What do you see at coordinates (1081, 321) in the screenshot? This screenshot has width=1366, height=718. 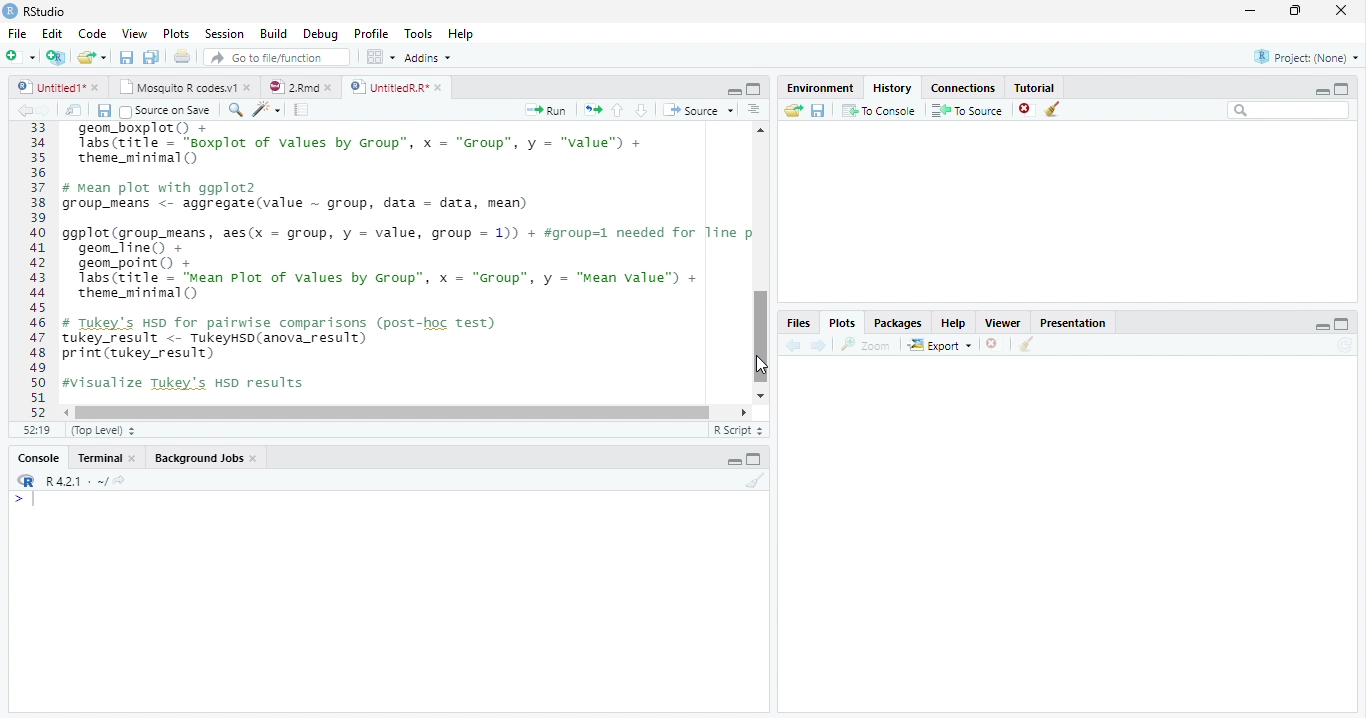 I see `Presentation` at bounding box center [1081, 321].